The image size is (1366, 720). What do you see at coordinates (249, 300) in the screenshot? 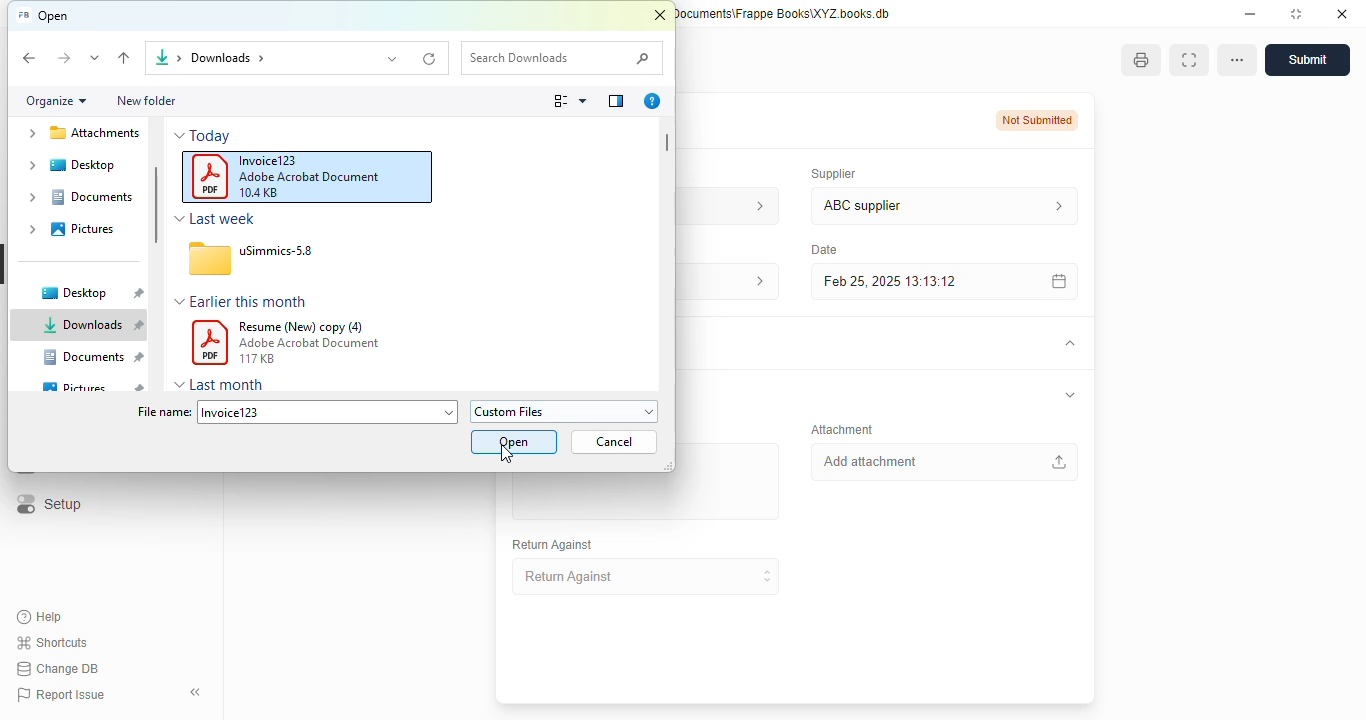
I see `earlier this month` at bounding box center [249, 300].